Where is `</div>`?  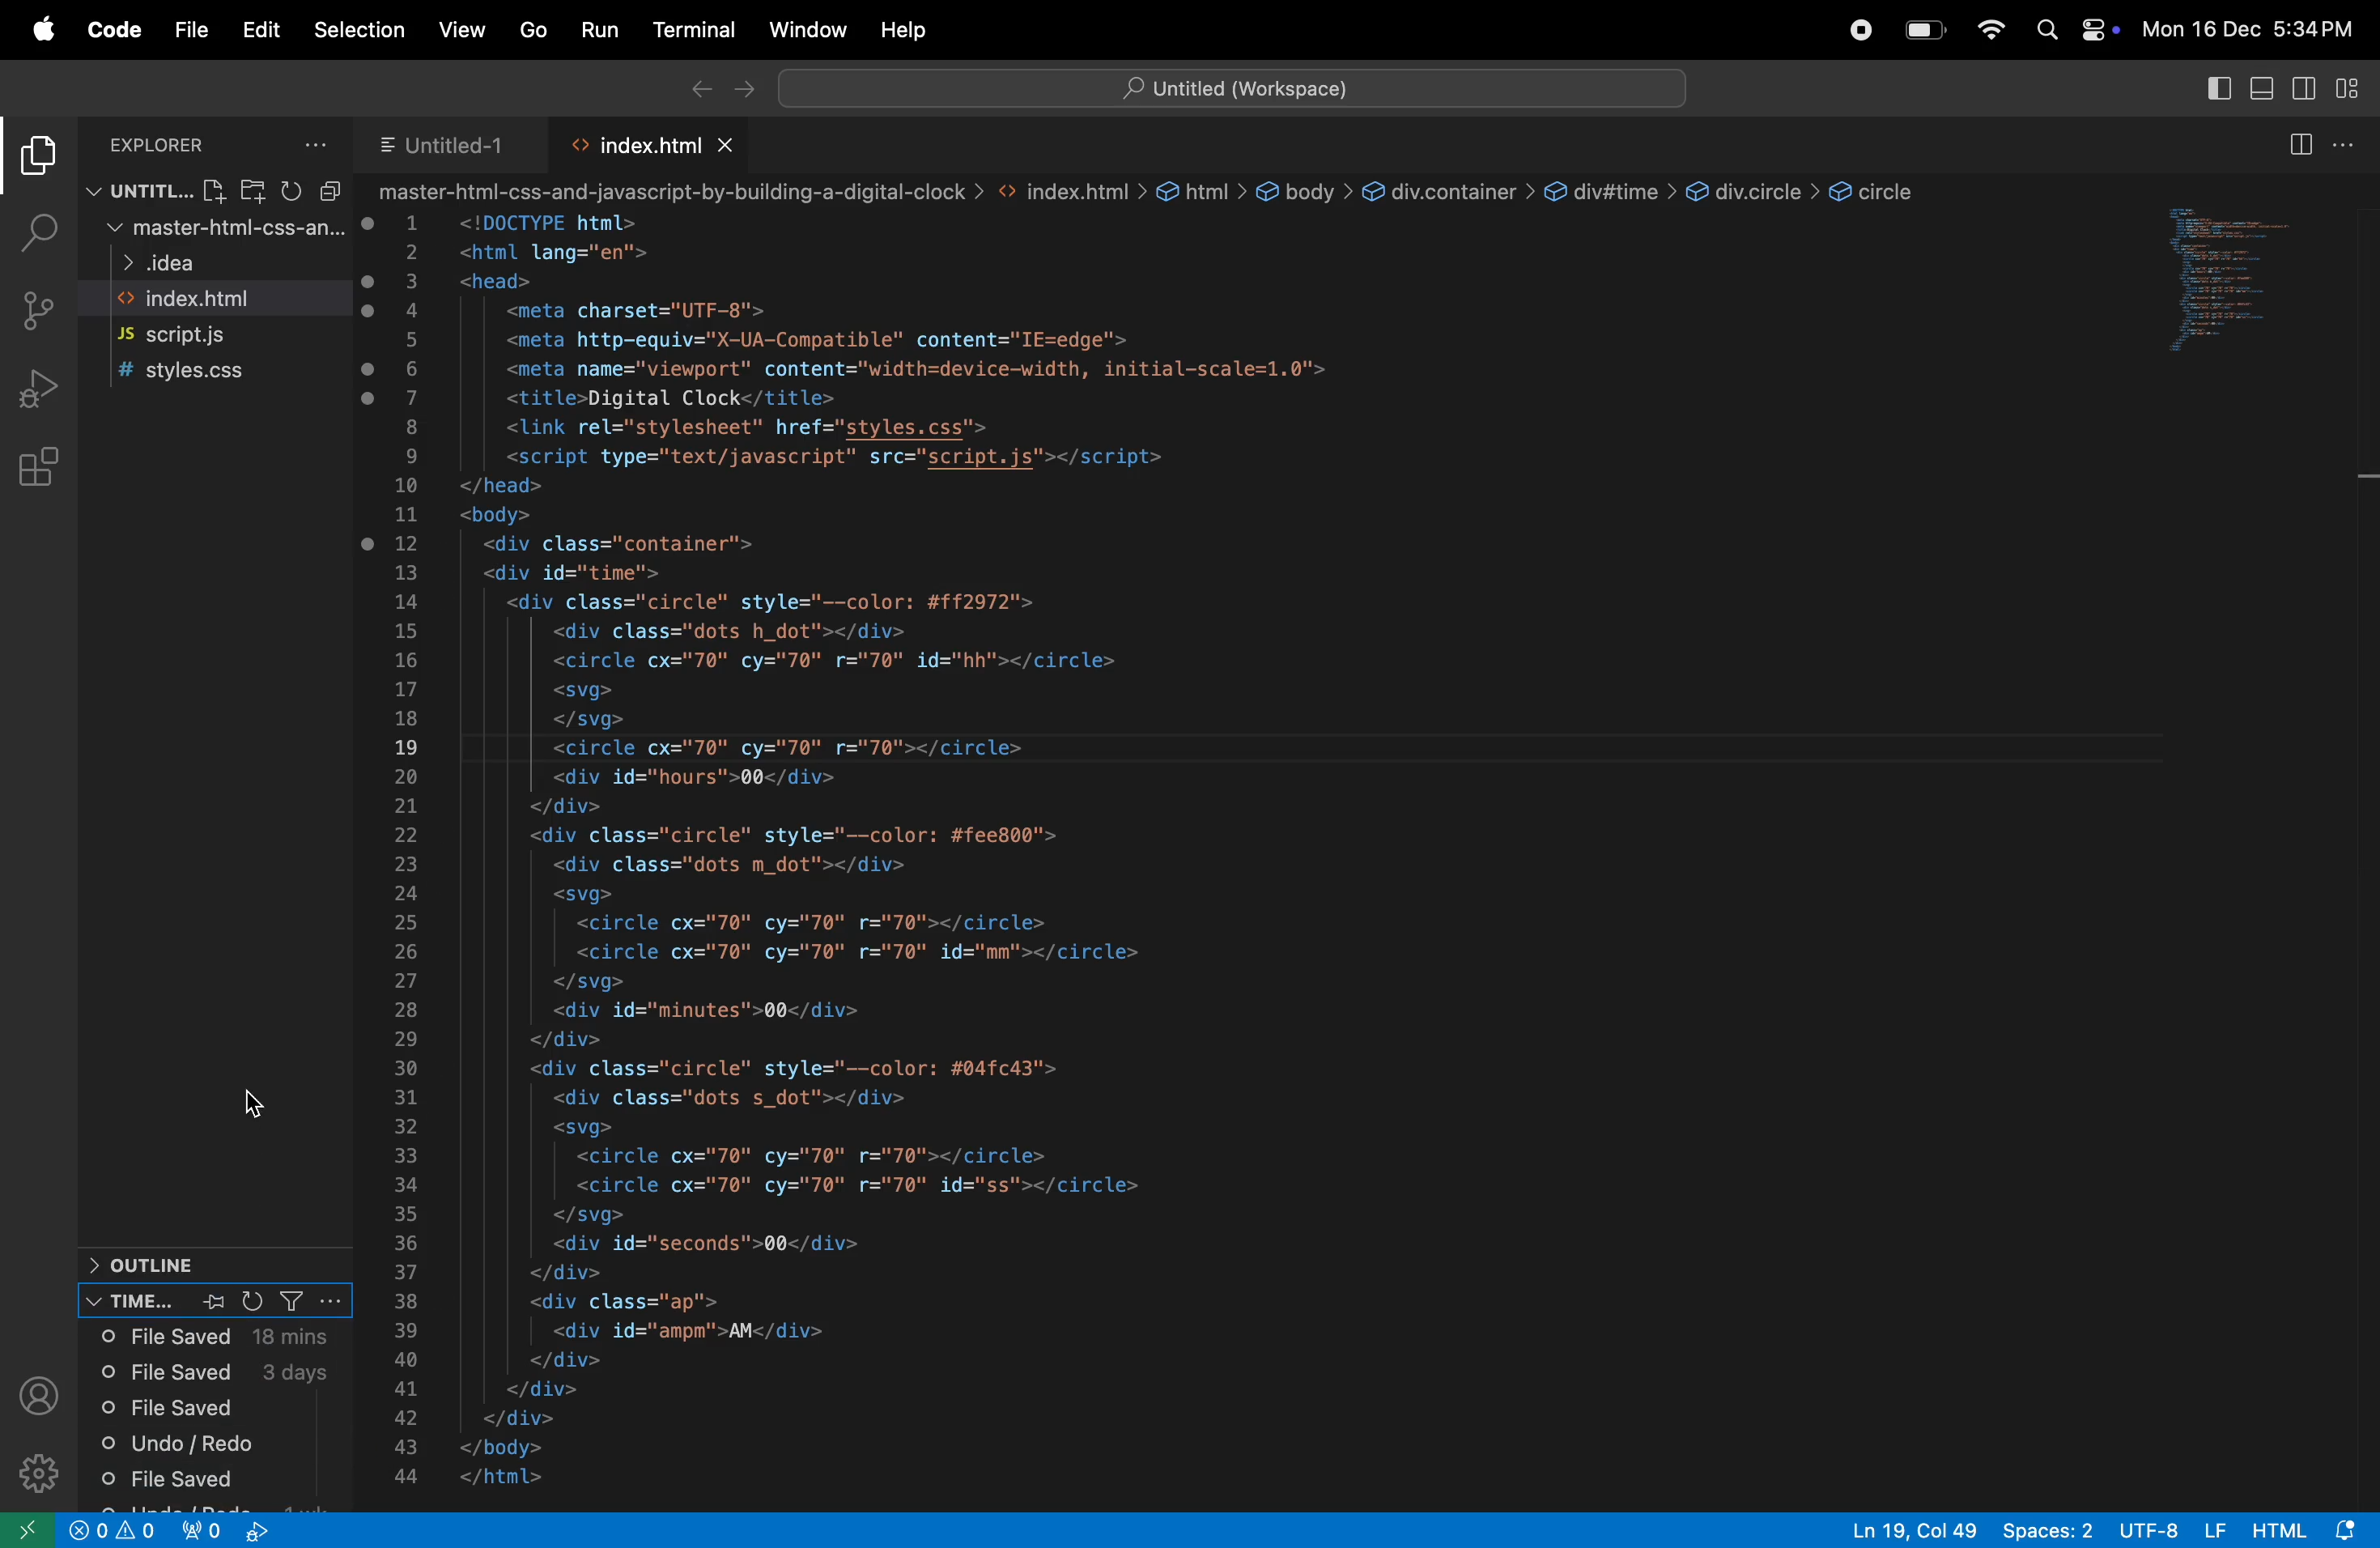 </div> is located at coordinates (573, 1037).